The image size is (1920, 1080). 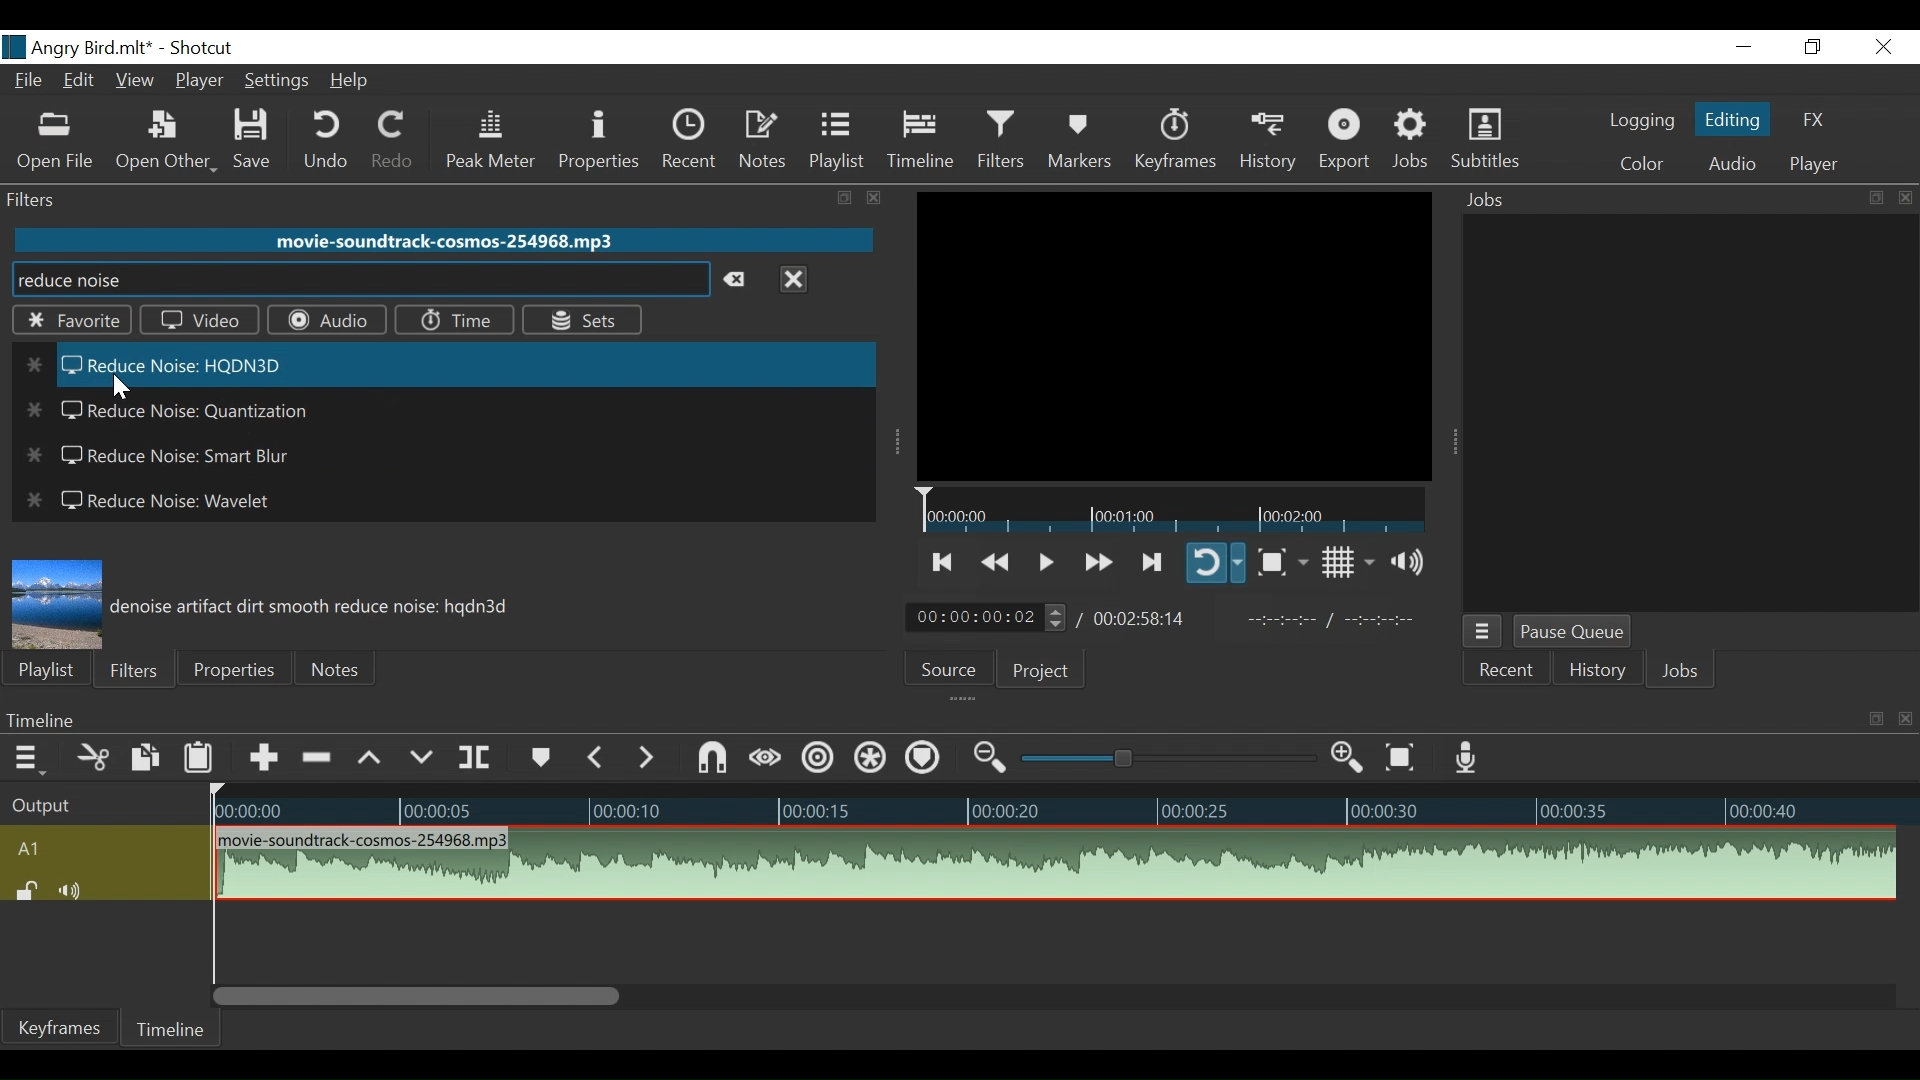 What do you see at coordinates (836, 140) in the screenshot?
I see `Playlist` at bounding box center [836, 140].